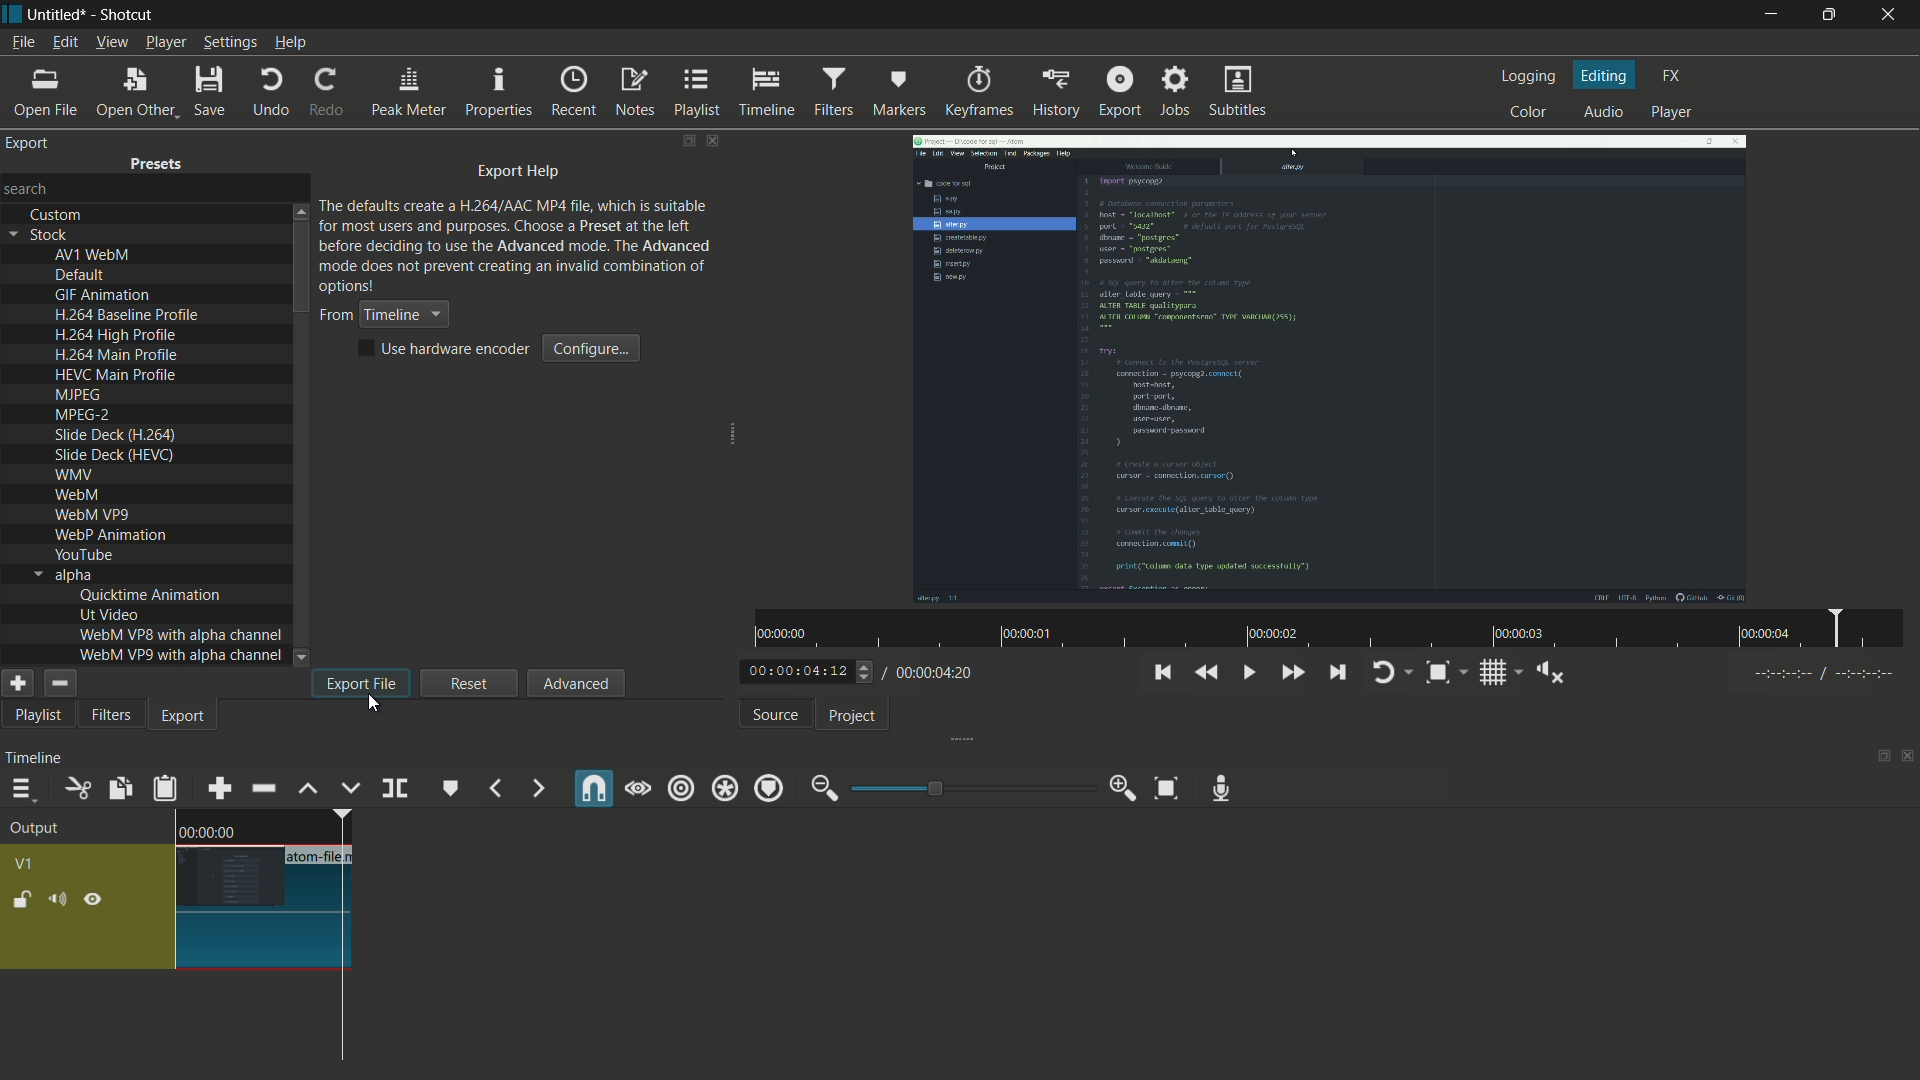 The height and width of the screenshot is (1080, 1920). I want to click on text, so click(517, 244).